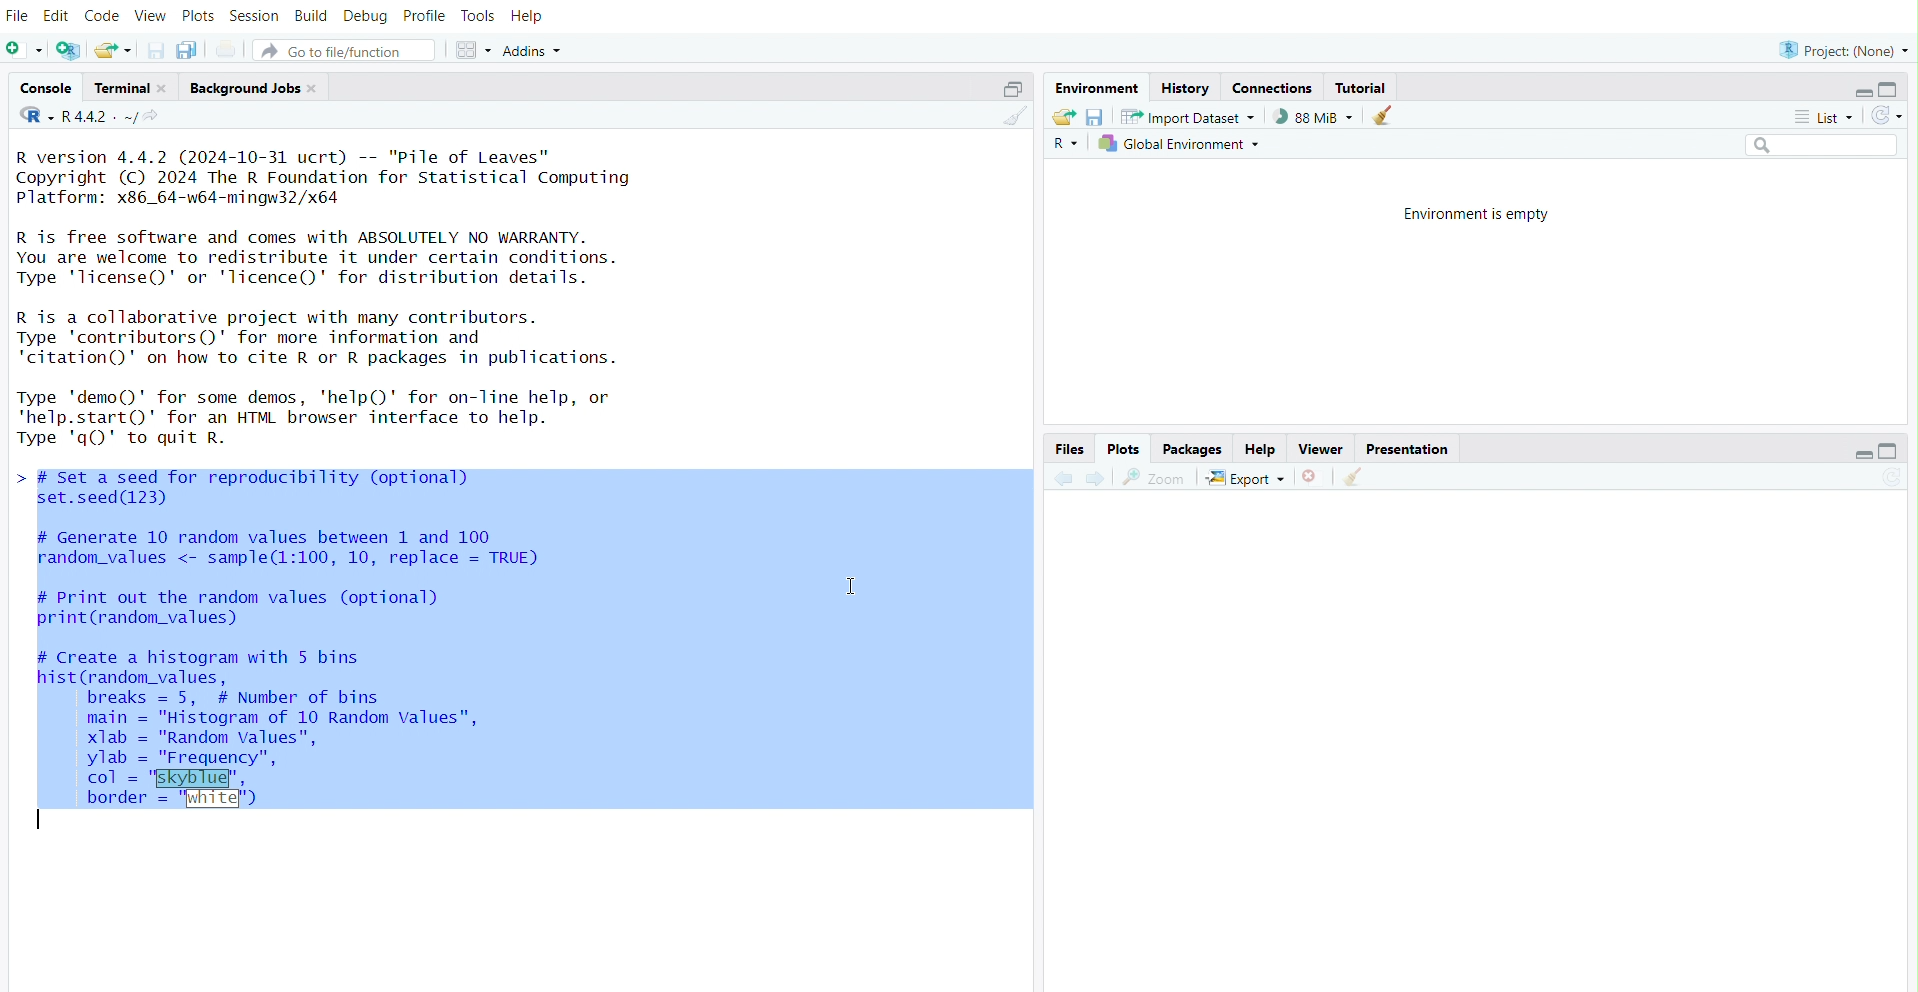 The height and width of the screenshot is (992, 1918). What do you see at coordinates (358, 418) in the screenshot?
I see `details of R demo and help` at bounding box center [358, 418].